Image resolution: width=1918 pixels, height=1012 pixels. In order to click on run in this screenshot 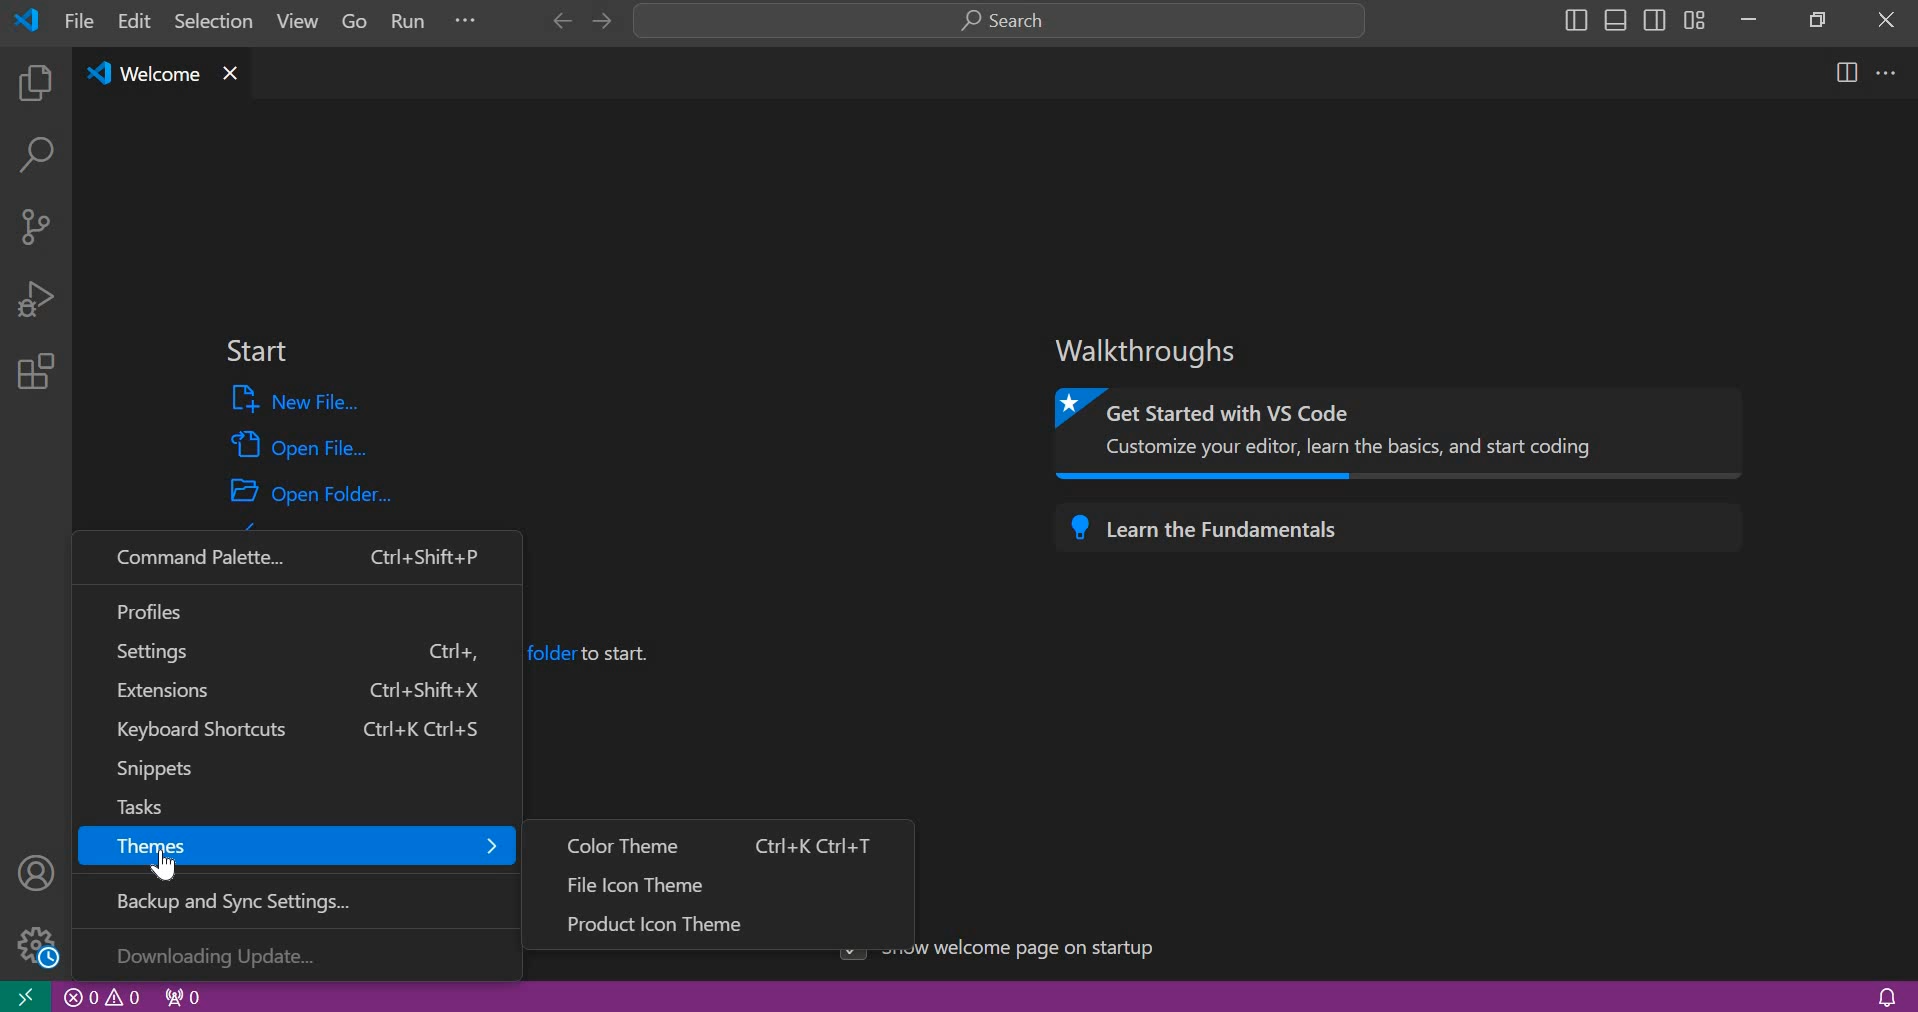, I will do `click(411, 24)`.